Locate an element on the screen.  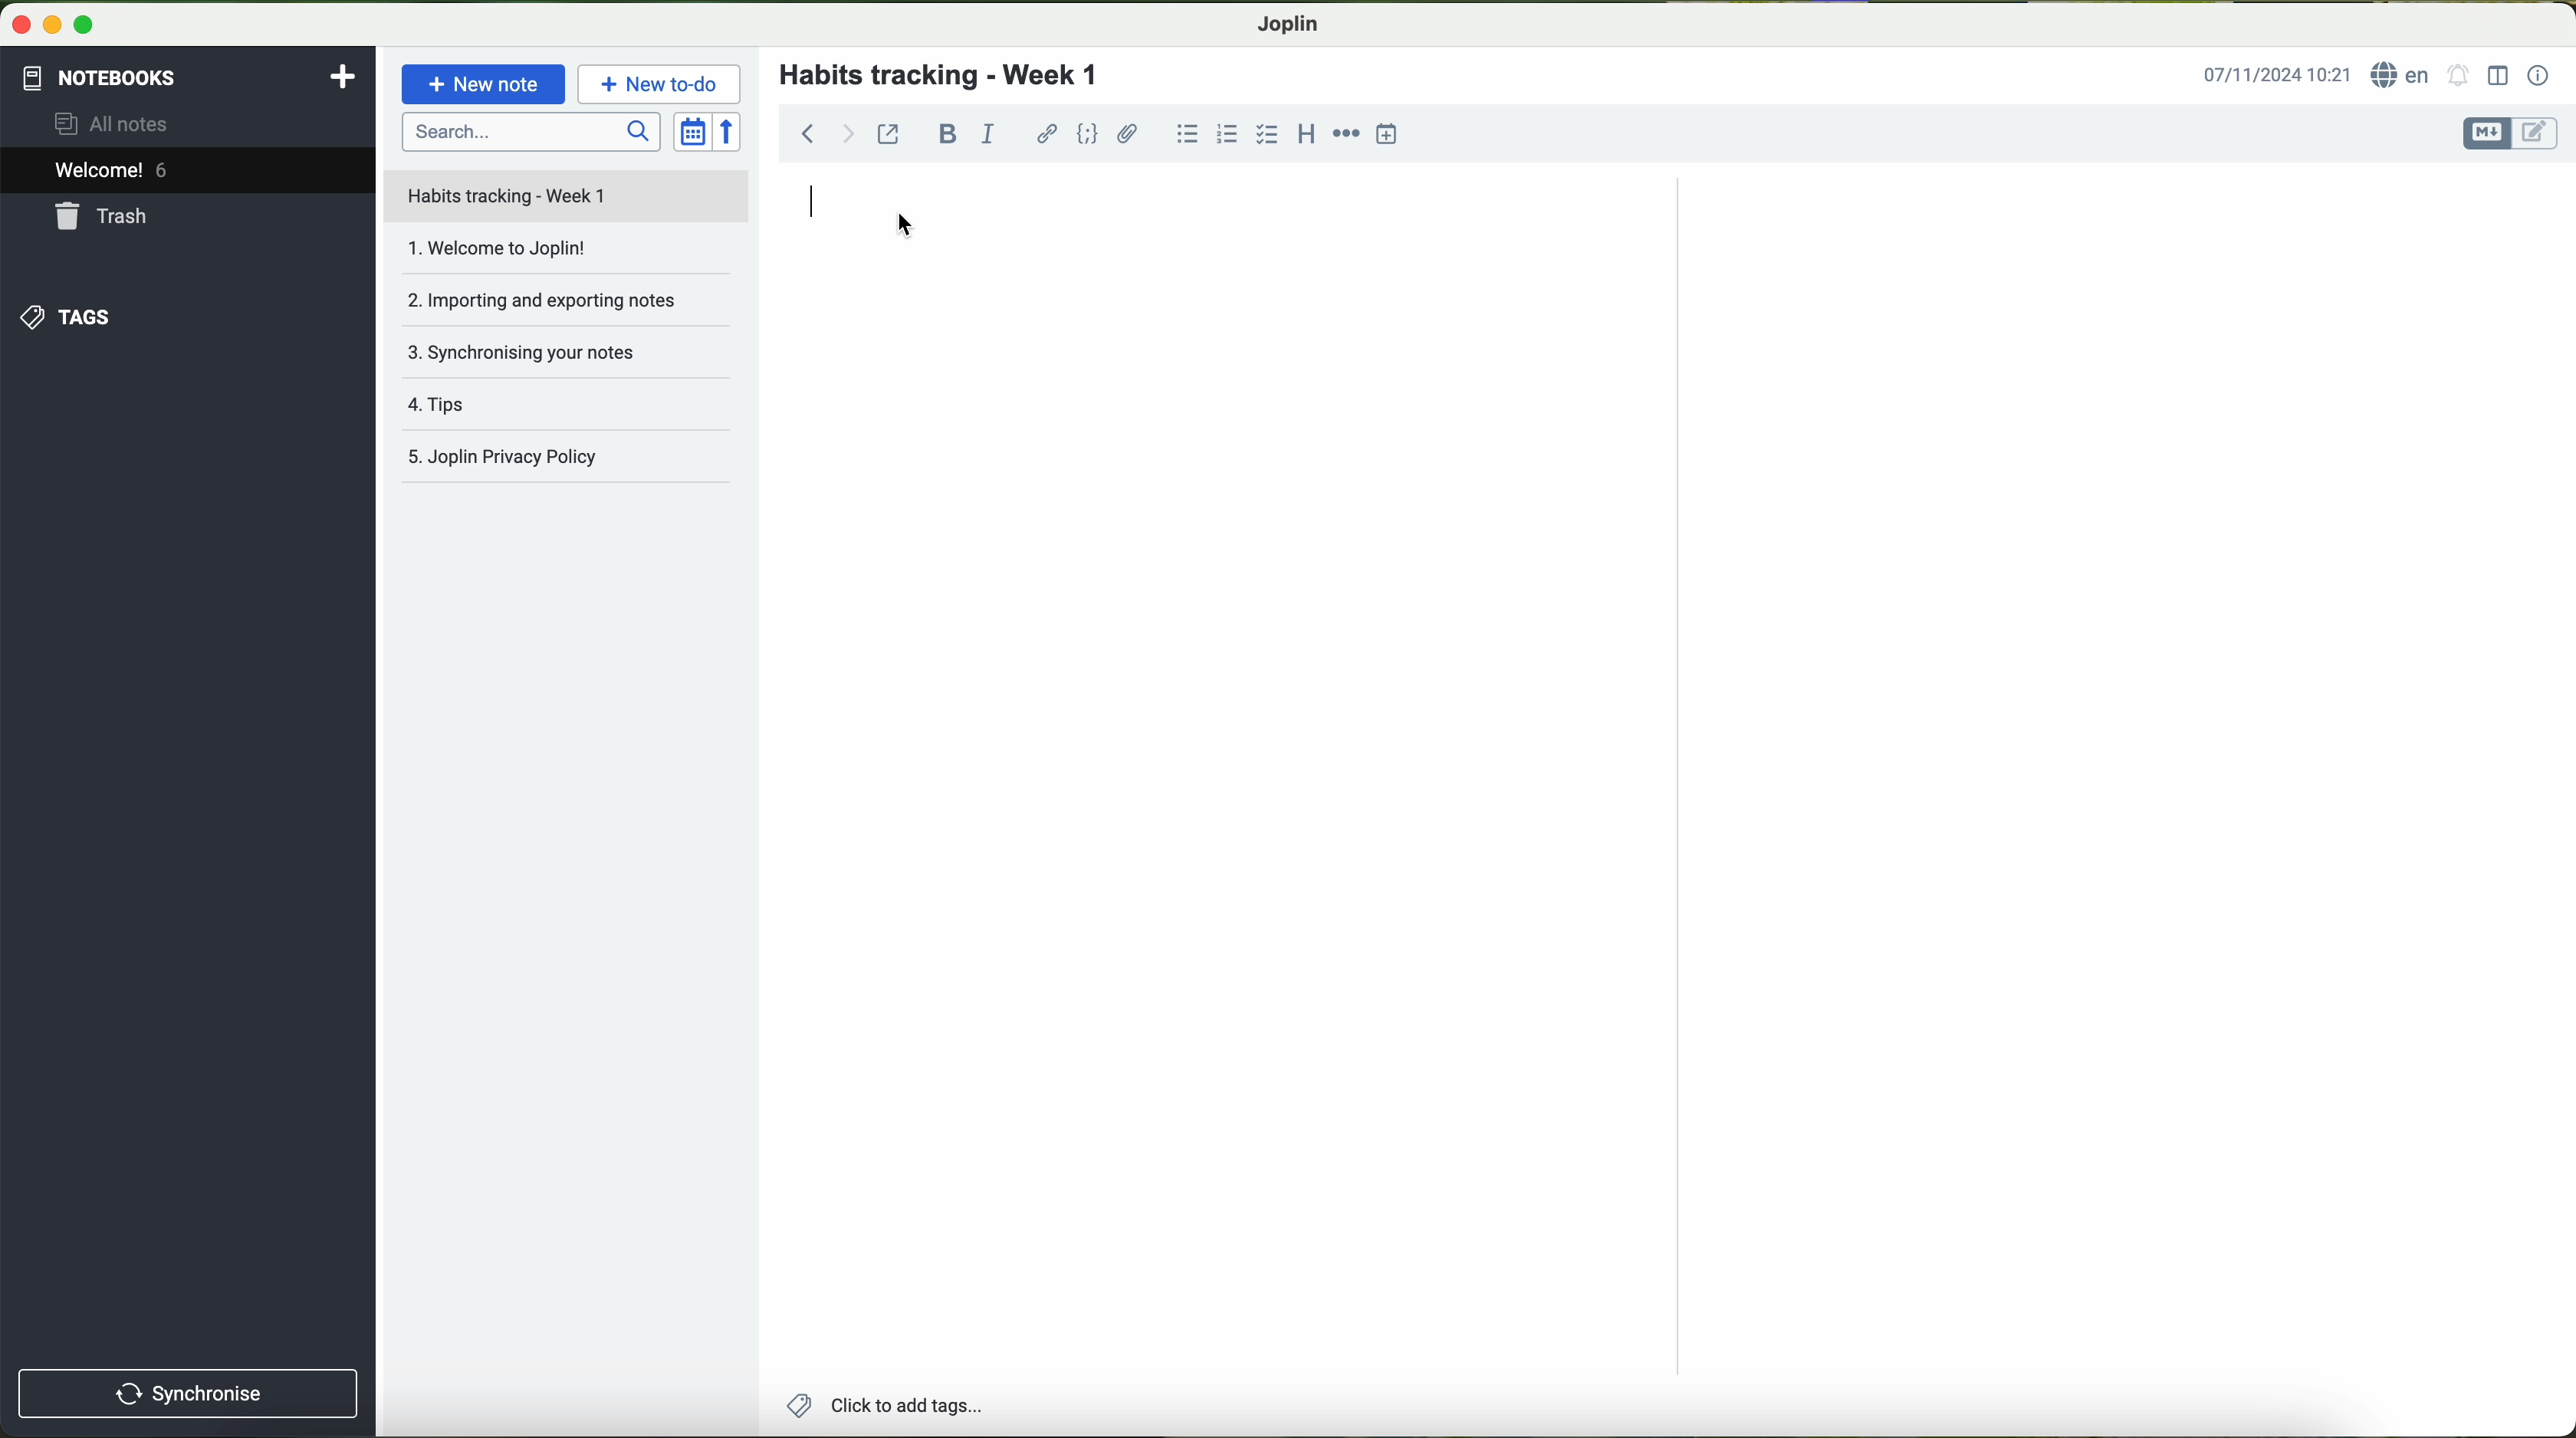
tags is located at coordinates (67, 318).